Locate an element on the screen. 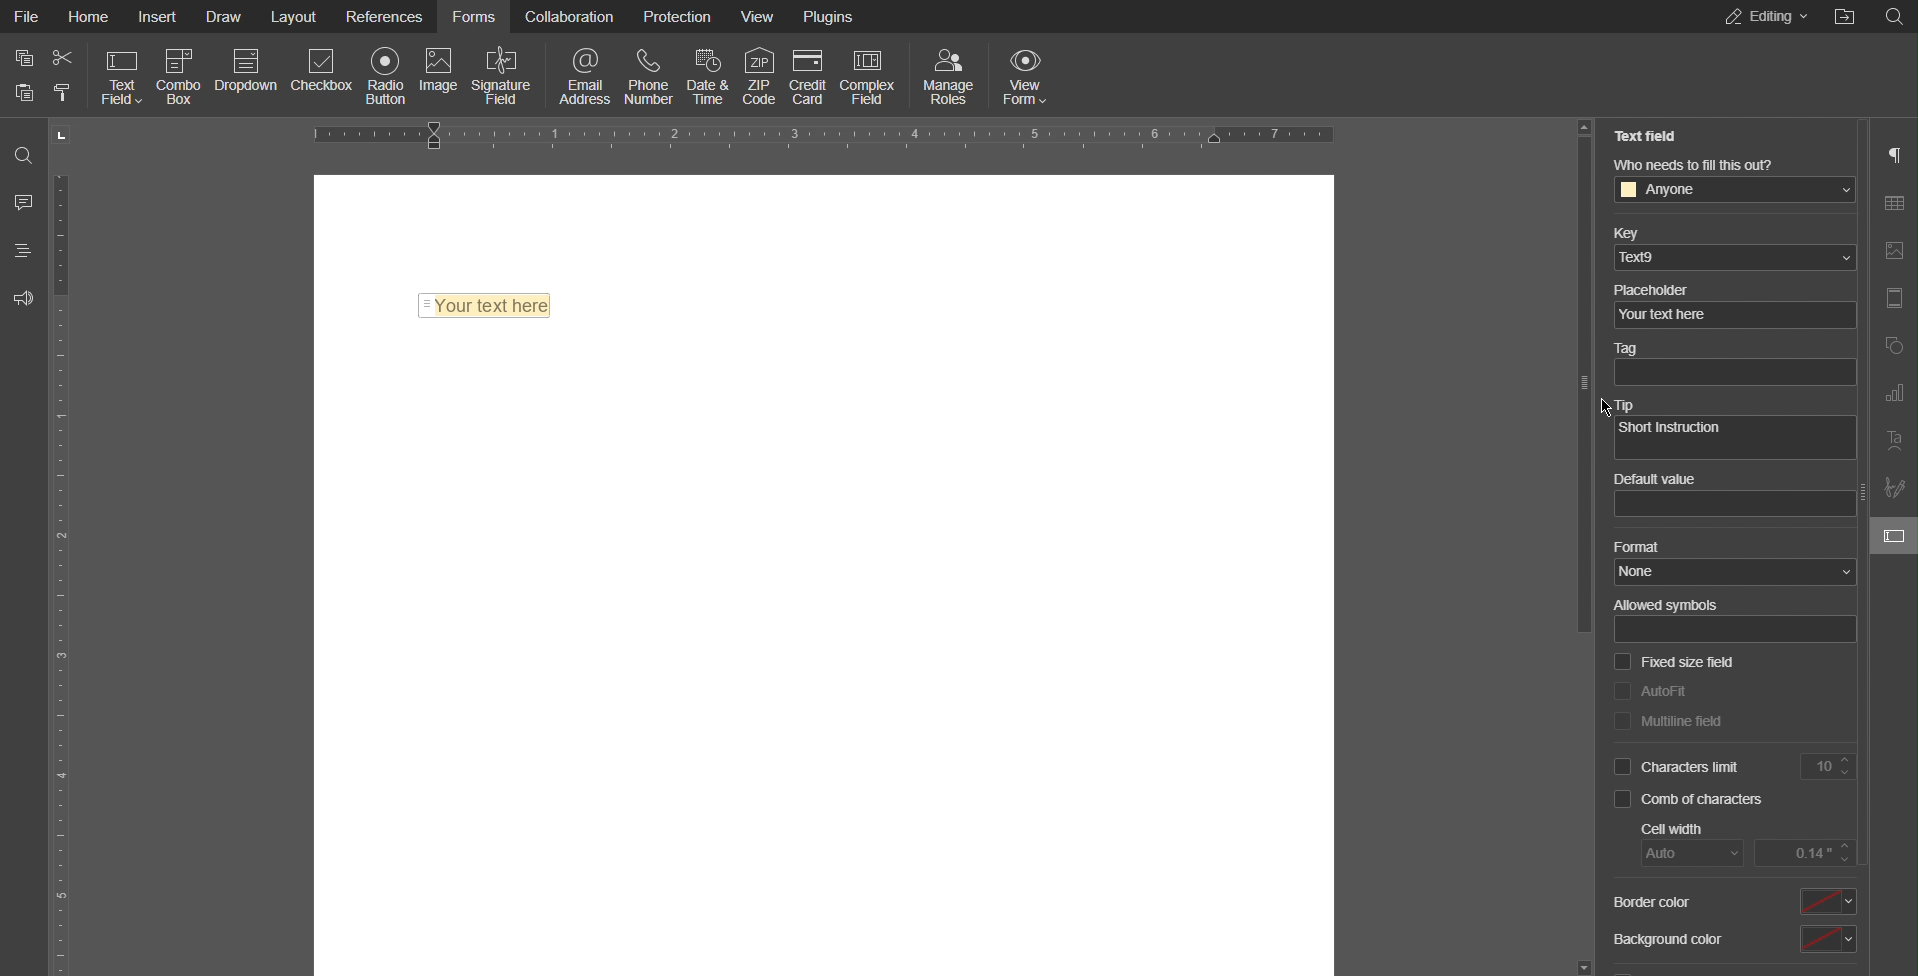 The height and width of the screenshot is (976, 1918). Collaboration is located at coordinates (570, 15).